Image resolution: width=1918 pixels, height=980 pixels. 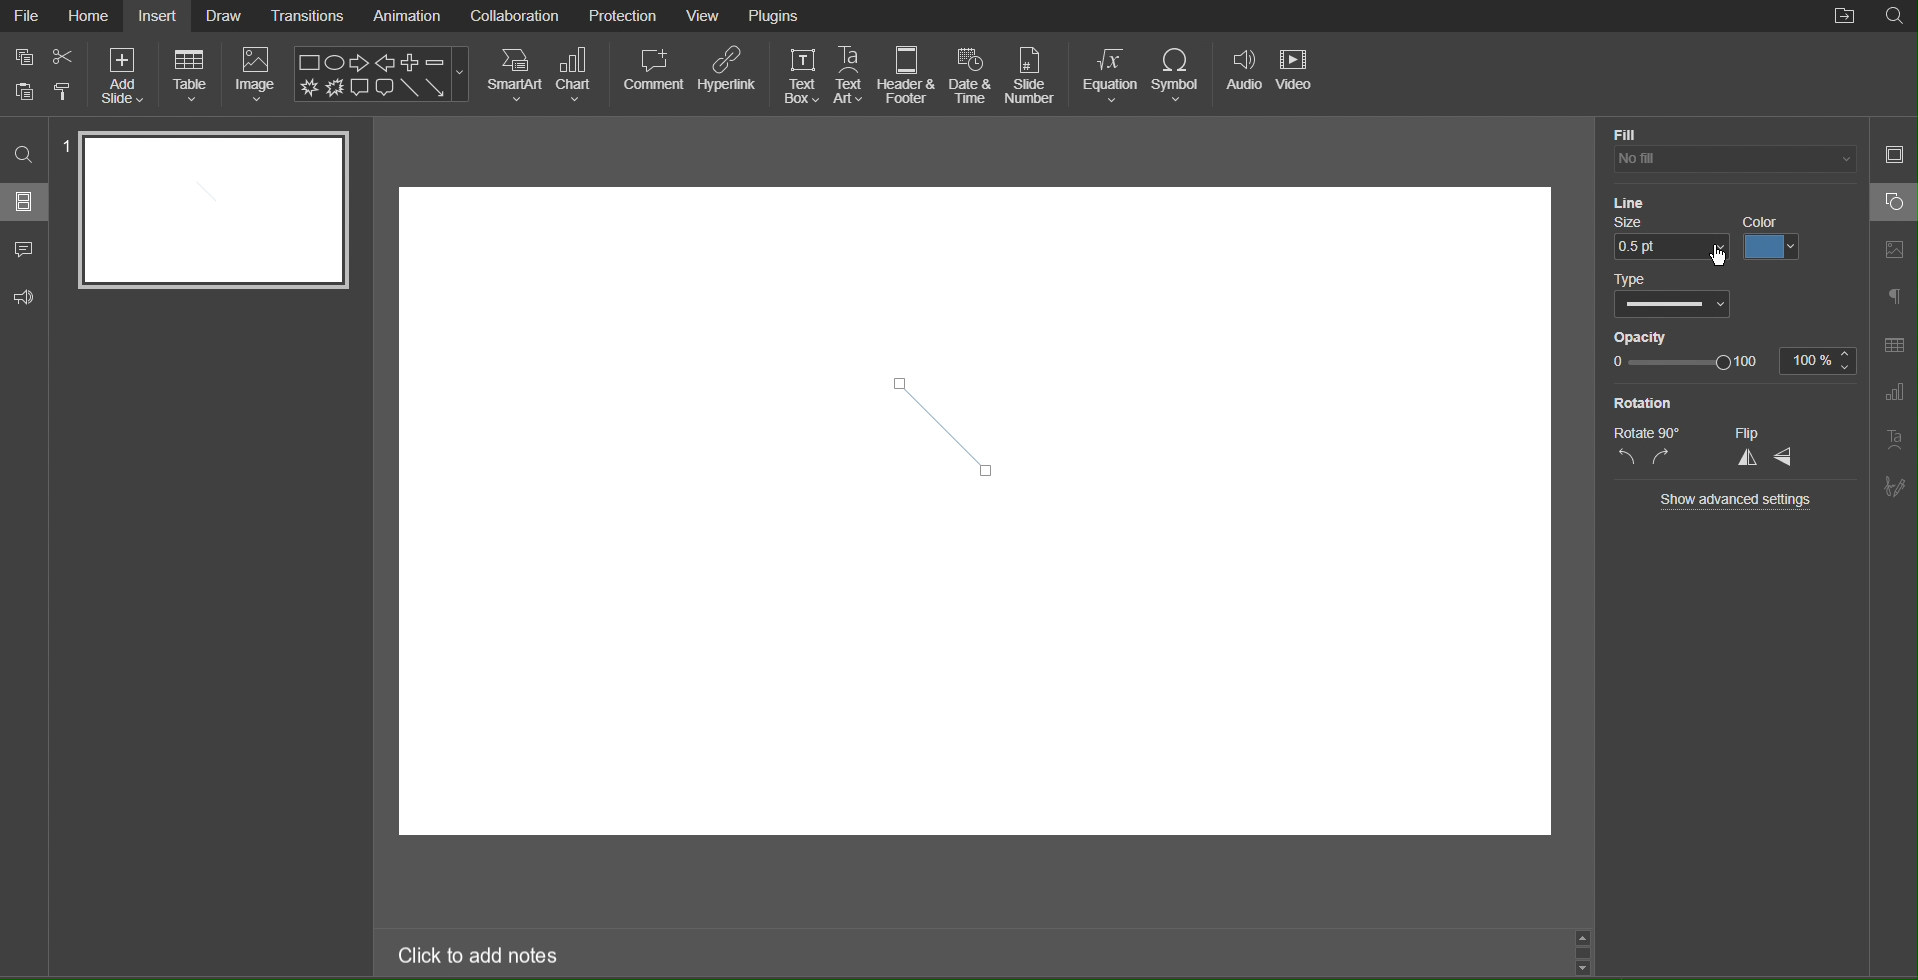 What do you see at coordinates (1726, 262) in the screenshot?
I see `Pointer` at bounding box center [1726, 262].